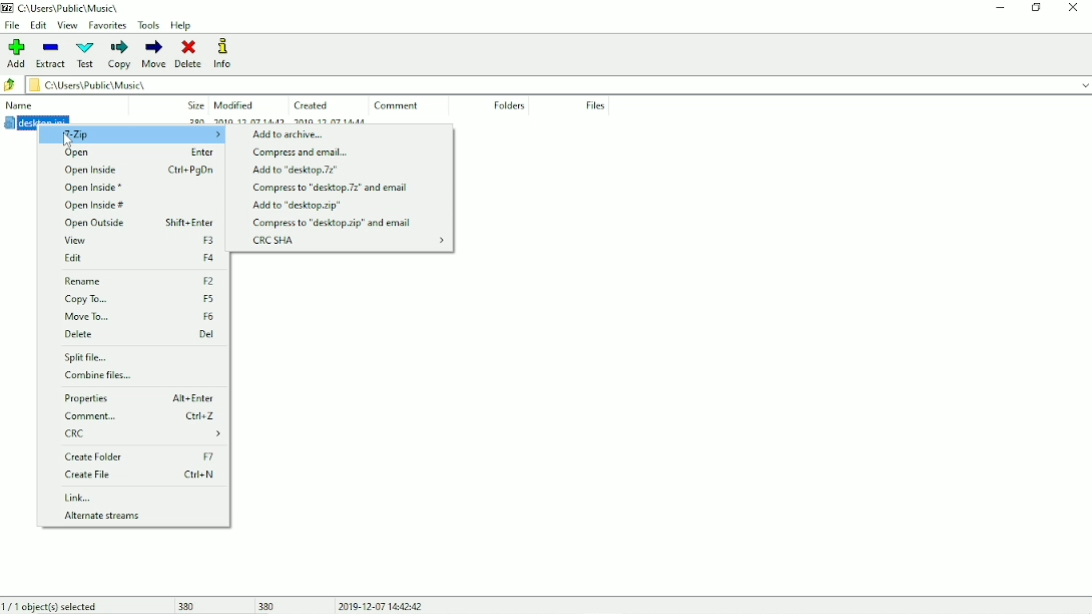  What do you see at coordinates (190, 606) in the screenshot?
I see `380` at bounding box center [190, 606].